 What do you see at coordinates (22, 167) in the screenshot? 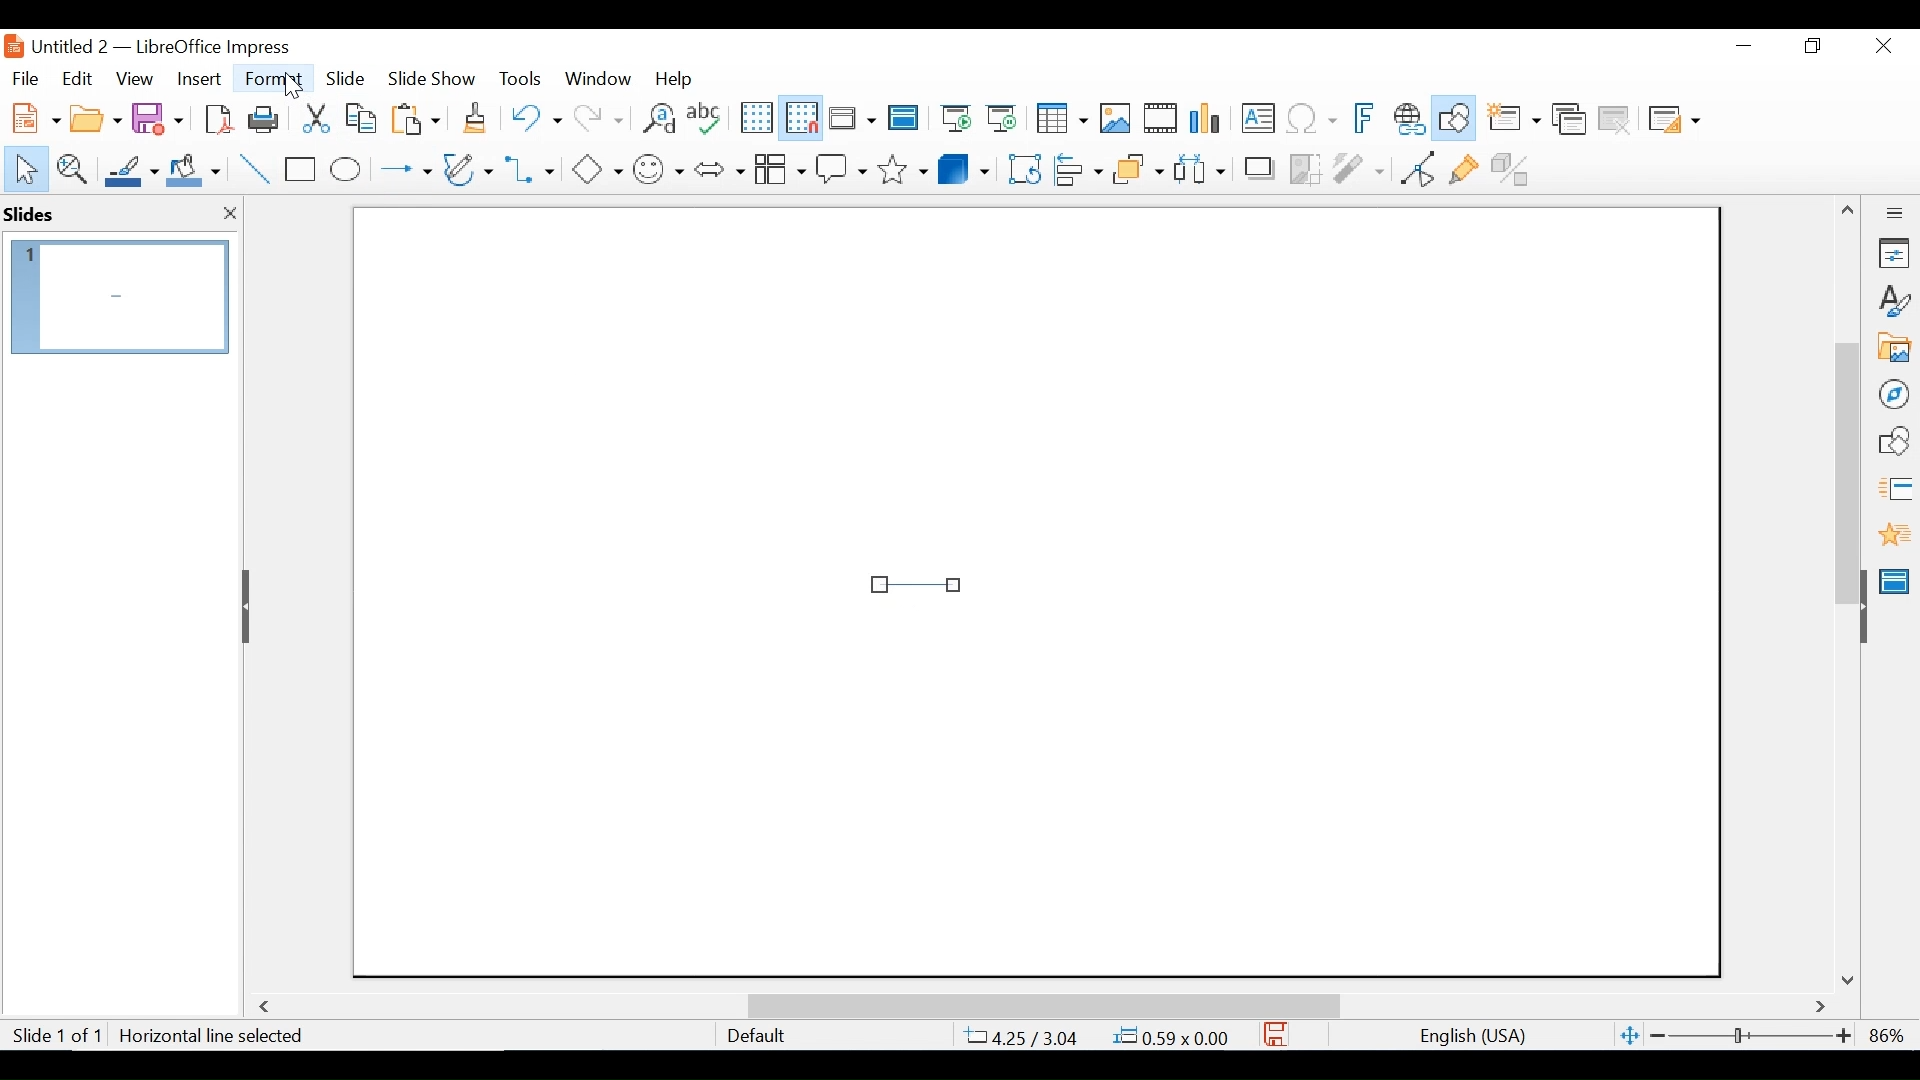
I see `Select` at bounding box center [22, 167].